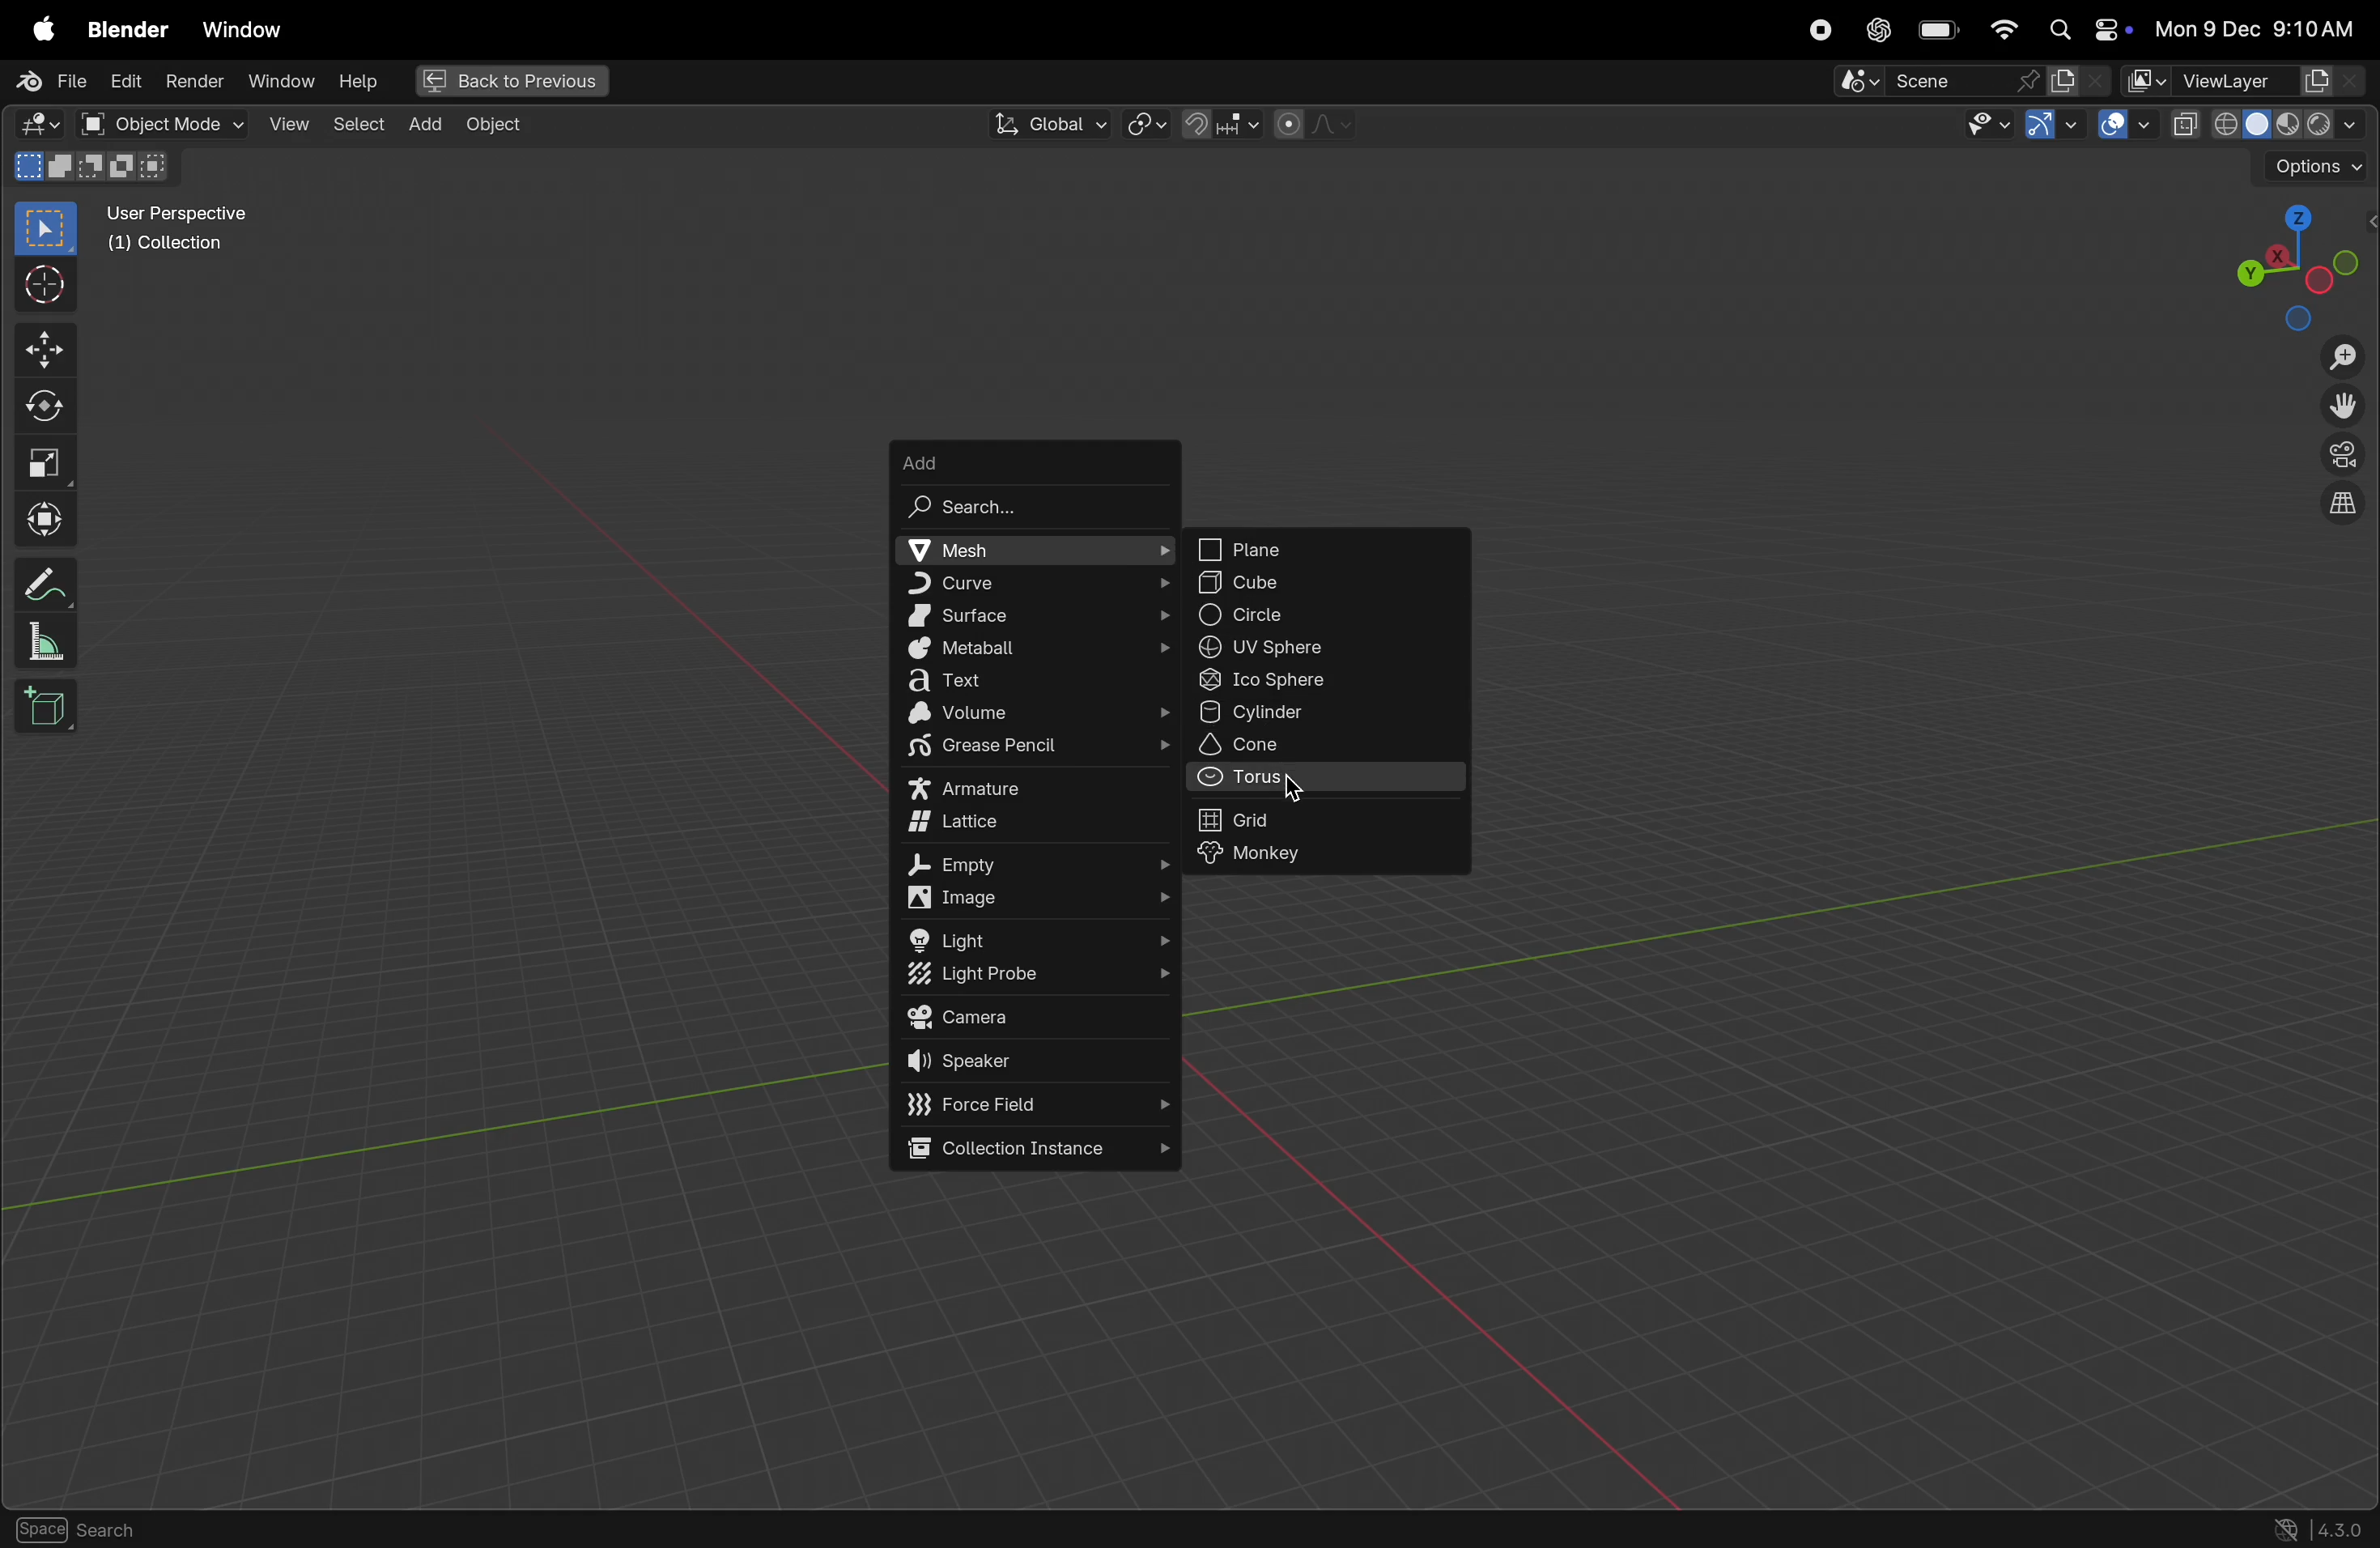 This screenshot has width=2380, height=1548. Describe the element at coordinates (2342, 506) in the screenshot. I see `orthogonal perspective` at that location.